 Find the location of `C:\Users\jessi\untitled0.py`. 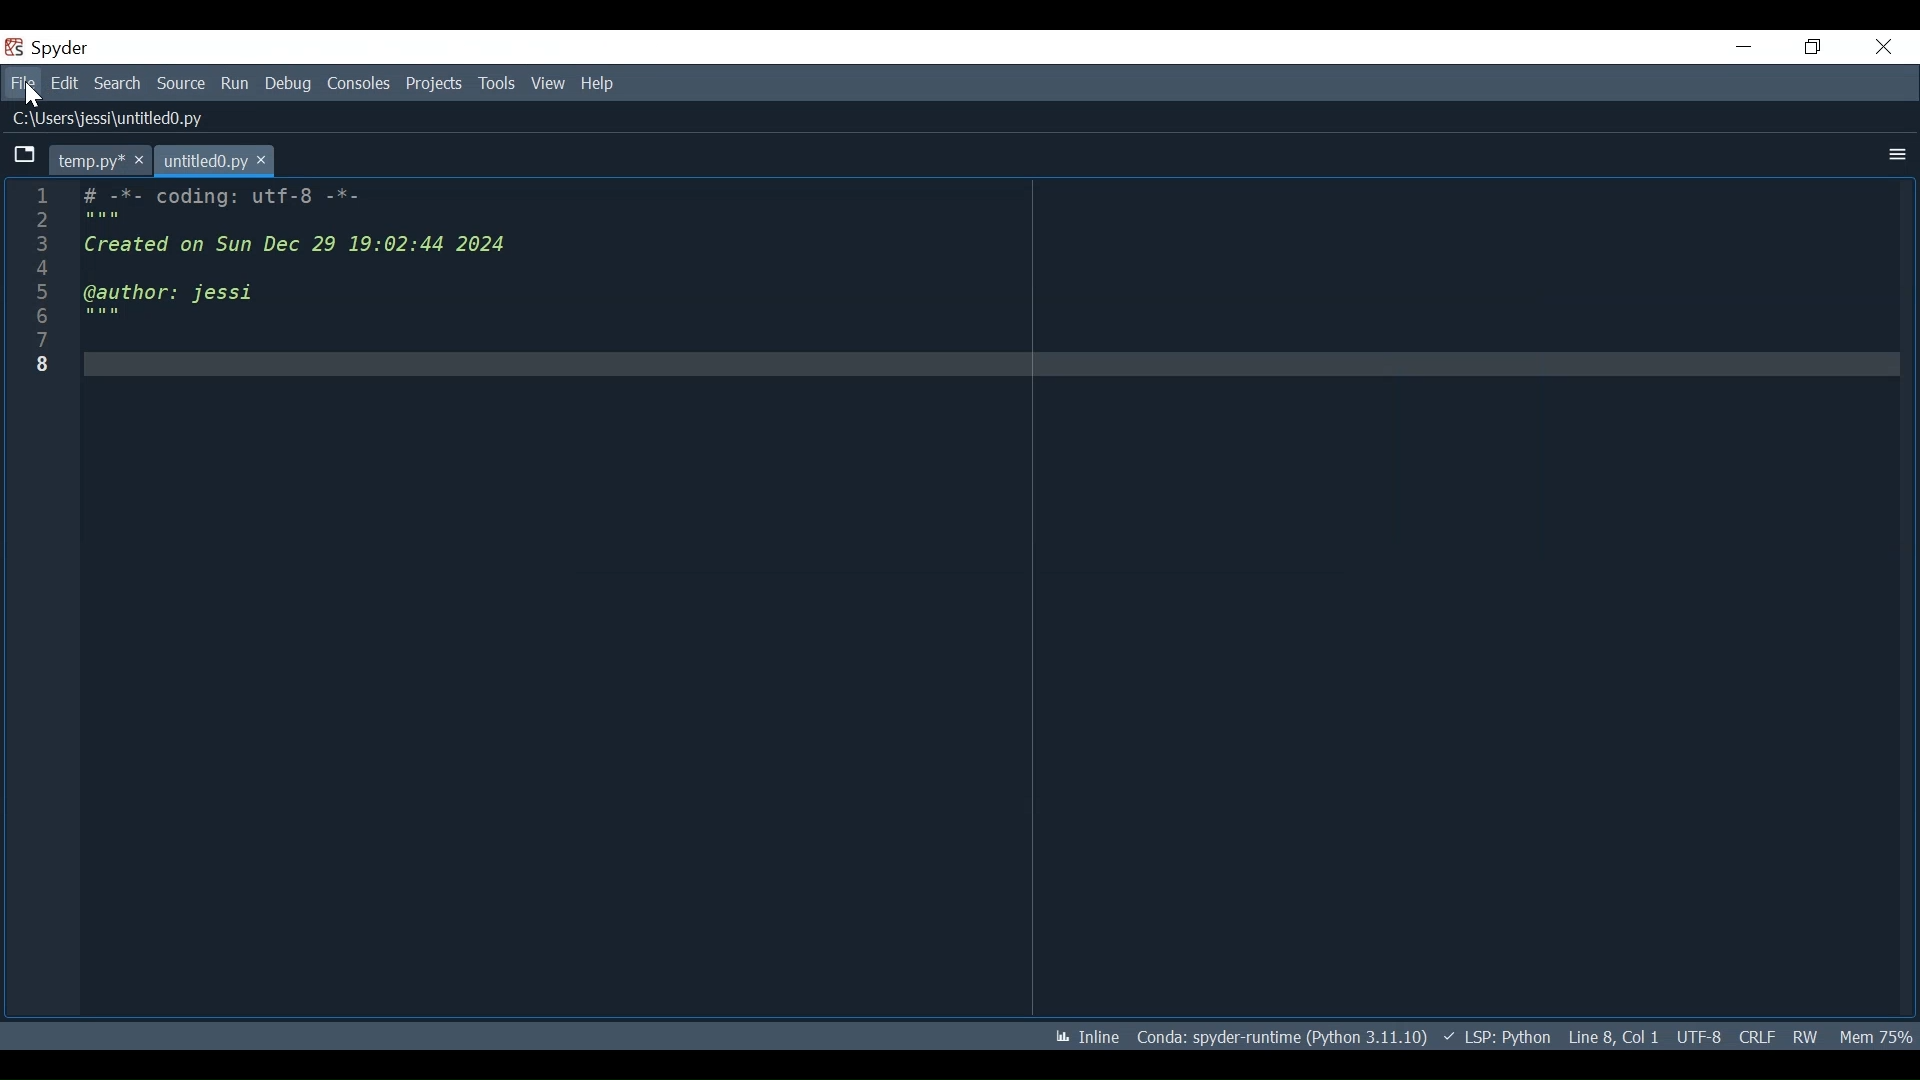

C:\Users\jessi\untitled0.py is located at coordinates (115, 119).